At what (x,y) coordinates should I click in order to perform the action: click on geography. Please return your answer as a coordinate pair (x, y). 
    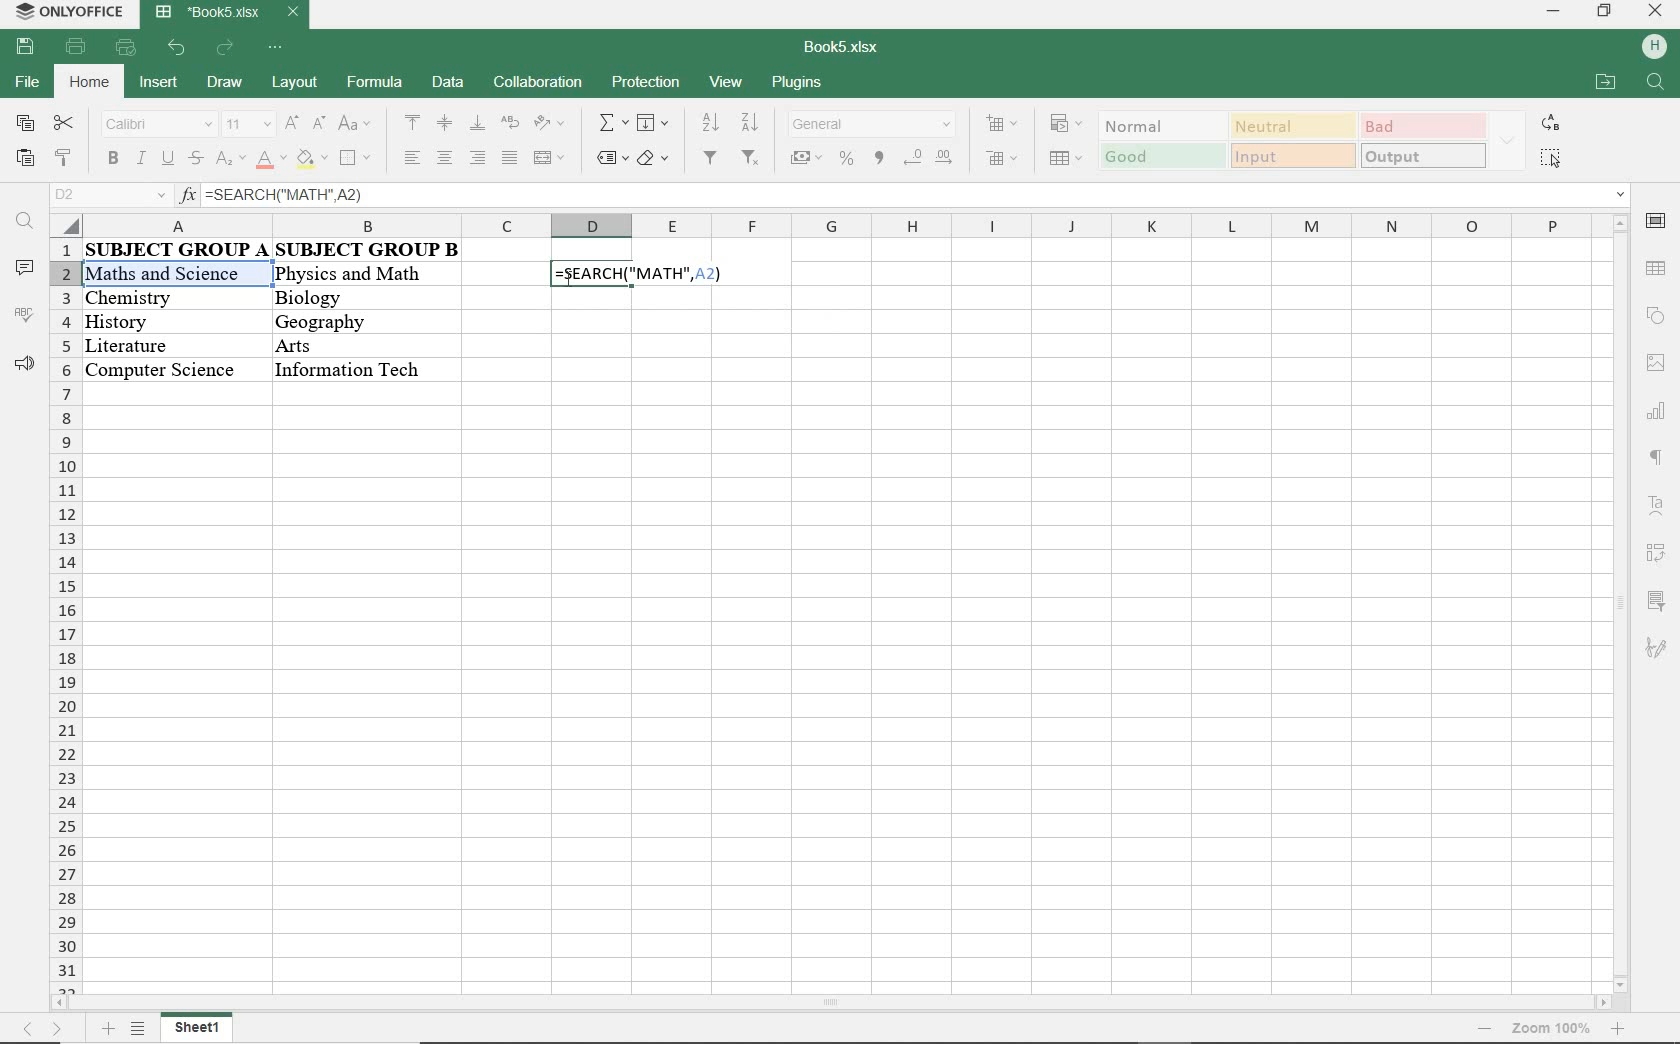
    Looking at the image, I should click on (341, 321).